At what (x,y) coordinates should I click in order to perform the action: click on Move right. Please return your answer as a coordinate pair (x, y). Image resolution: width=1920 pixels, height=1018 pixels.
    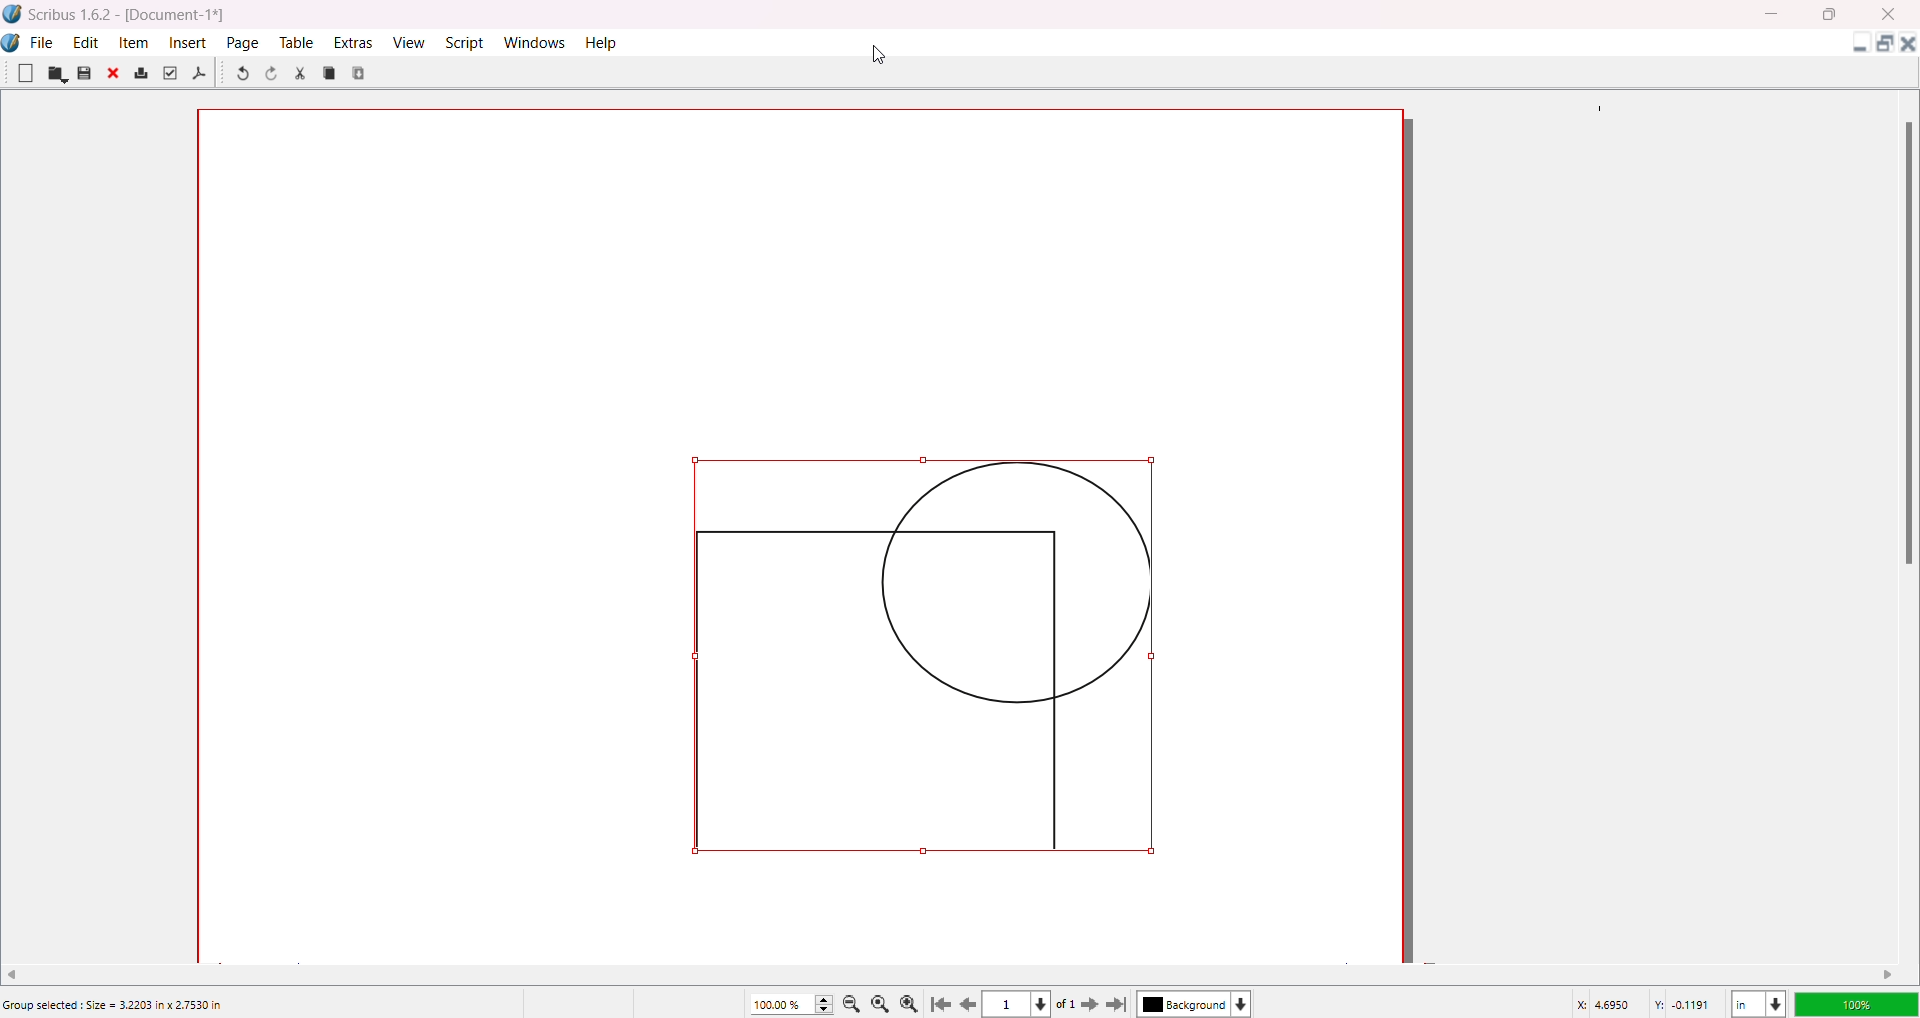
    Looking at the image, I should click on (1889, 974).